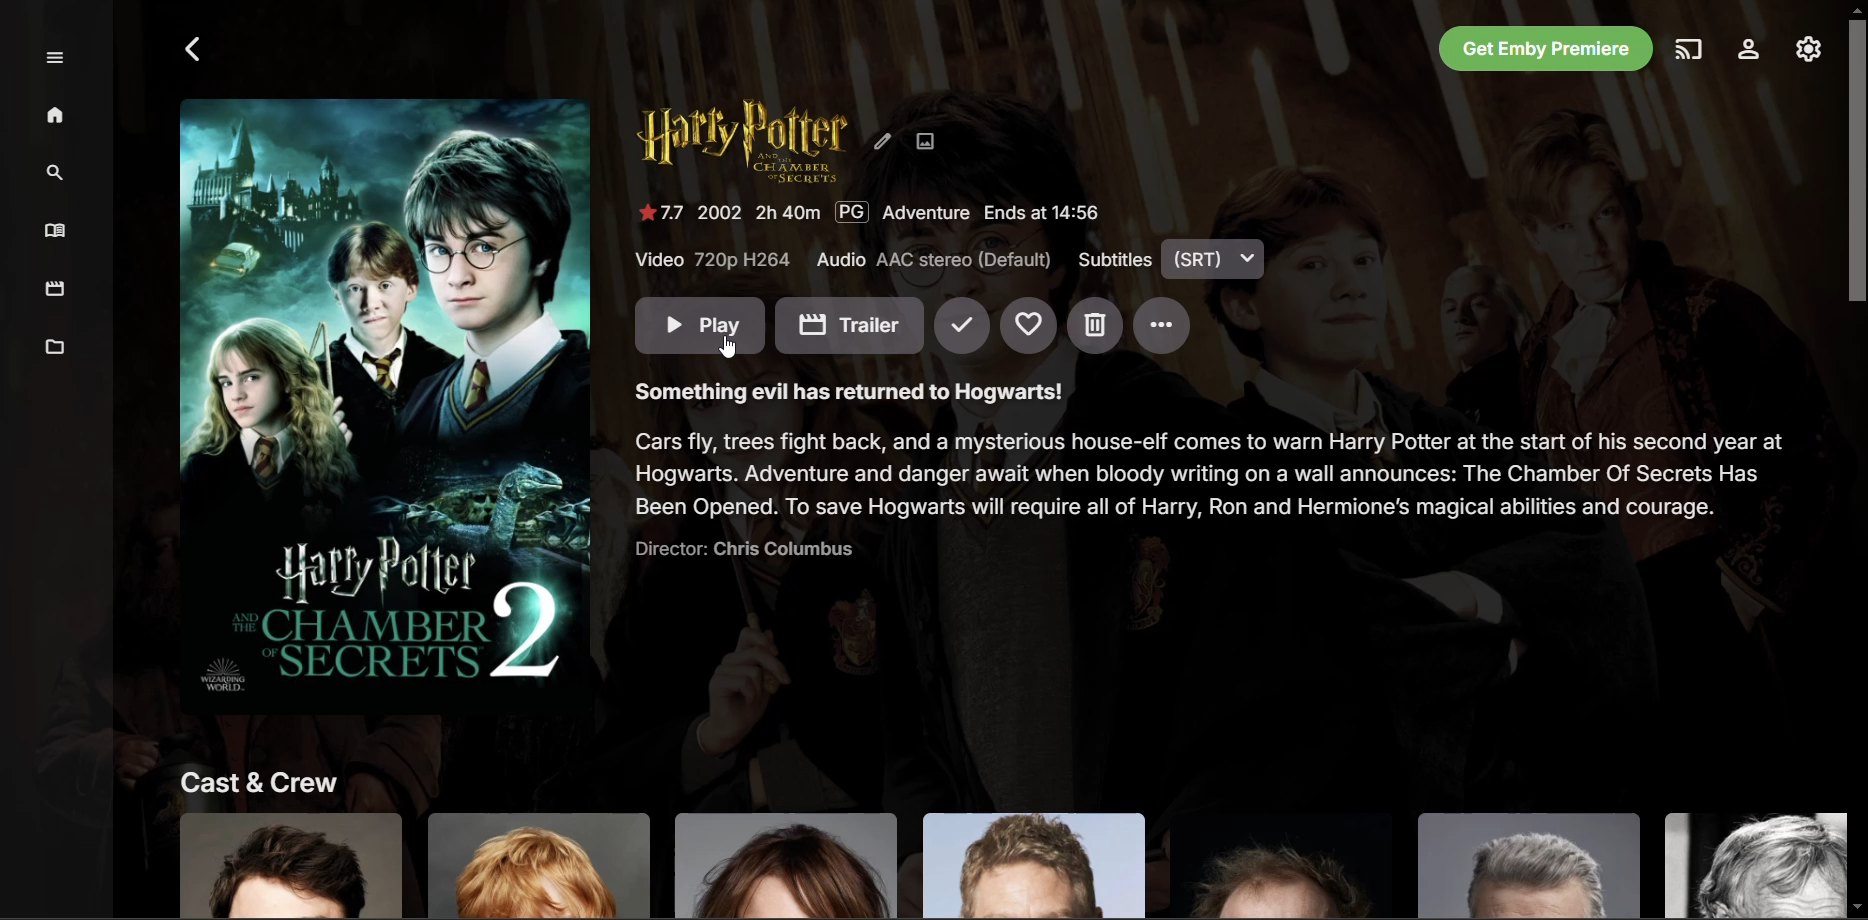 This screenshot has width=1868, height=920. What do you see at coordinates (57, 290) in the screenshot?
I see `Movies` at bounding box center [57, 290].